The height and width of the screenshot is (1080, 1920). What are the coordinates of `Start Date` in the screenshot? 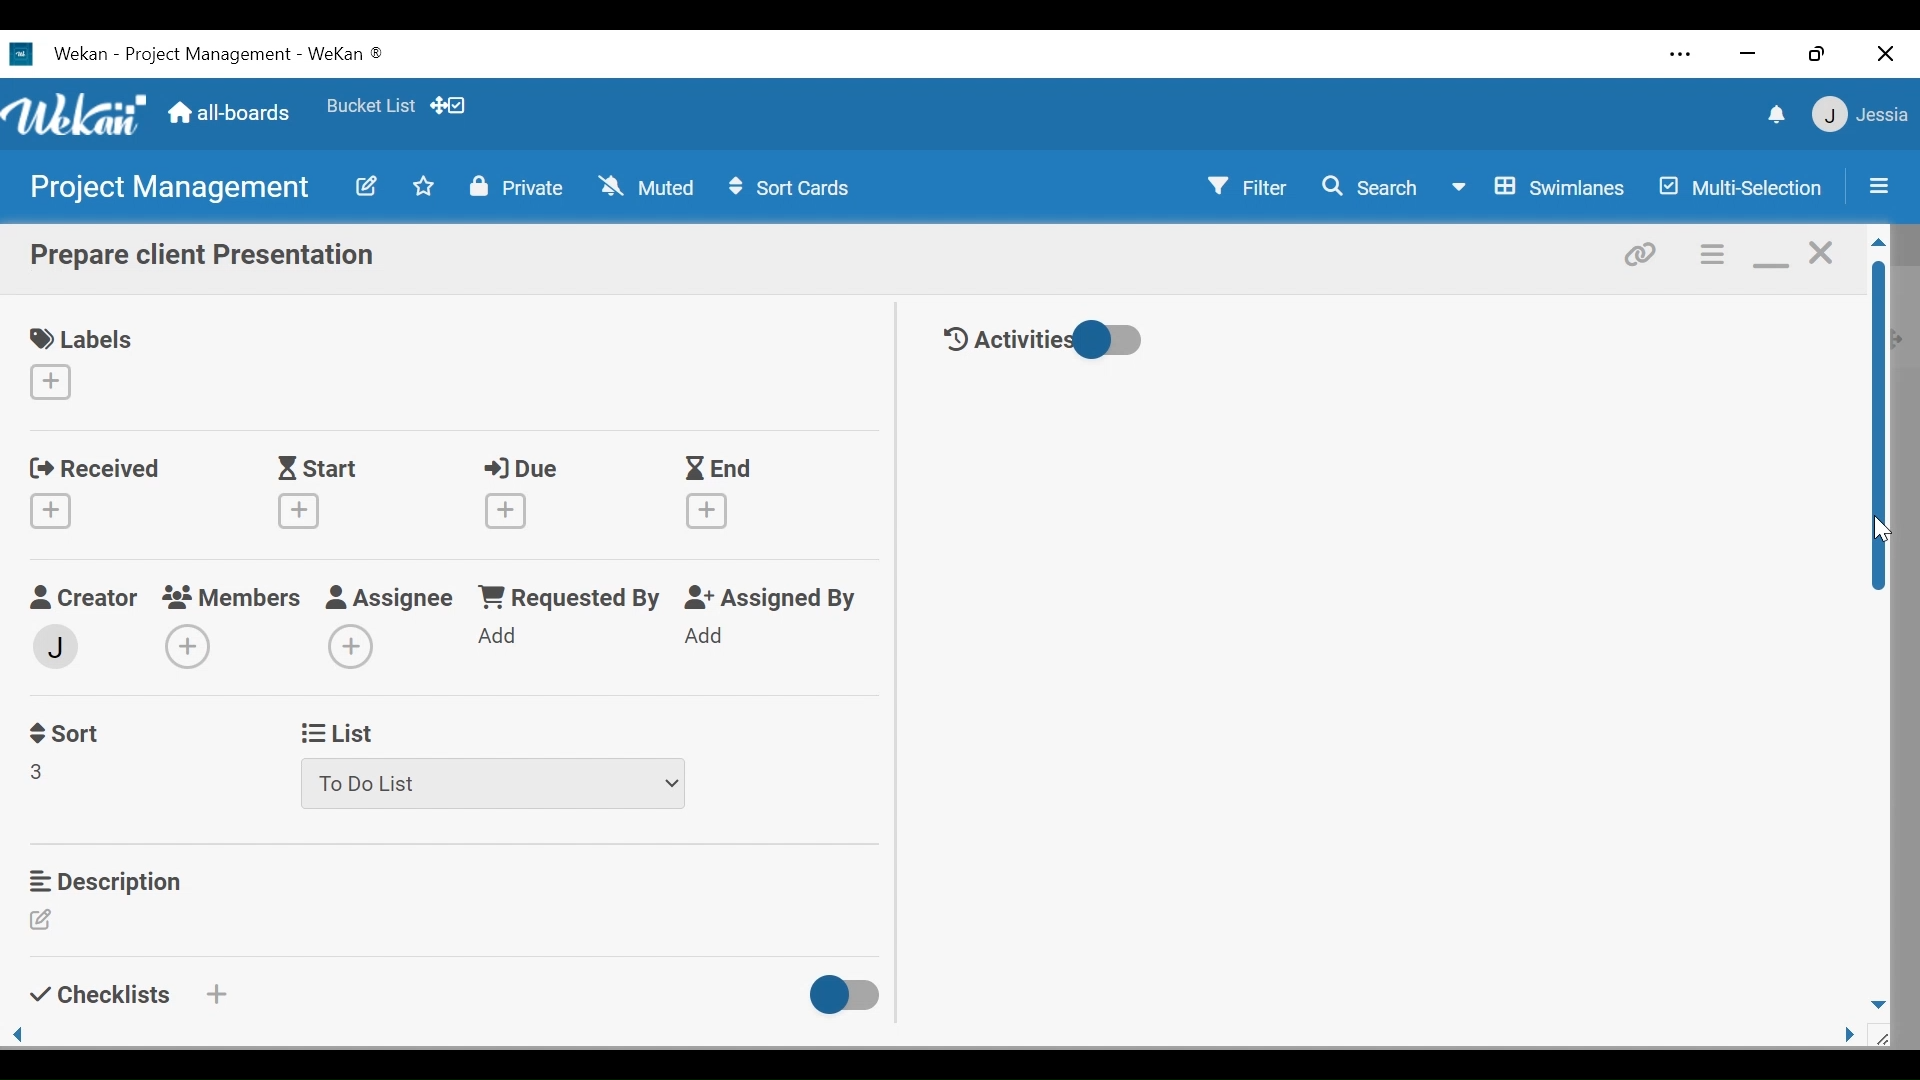 It's located at (326, 469).